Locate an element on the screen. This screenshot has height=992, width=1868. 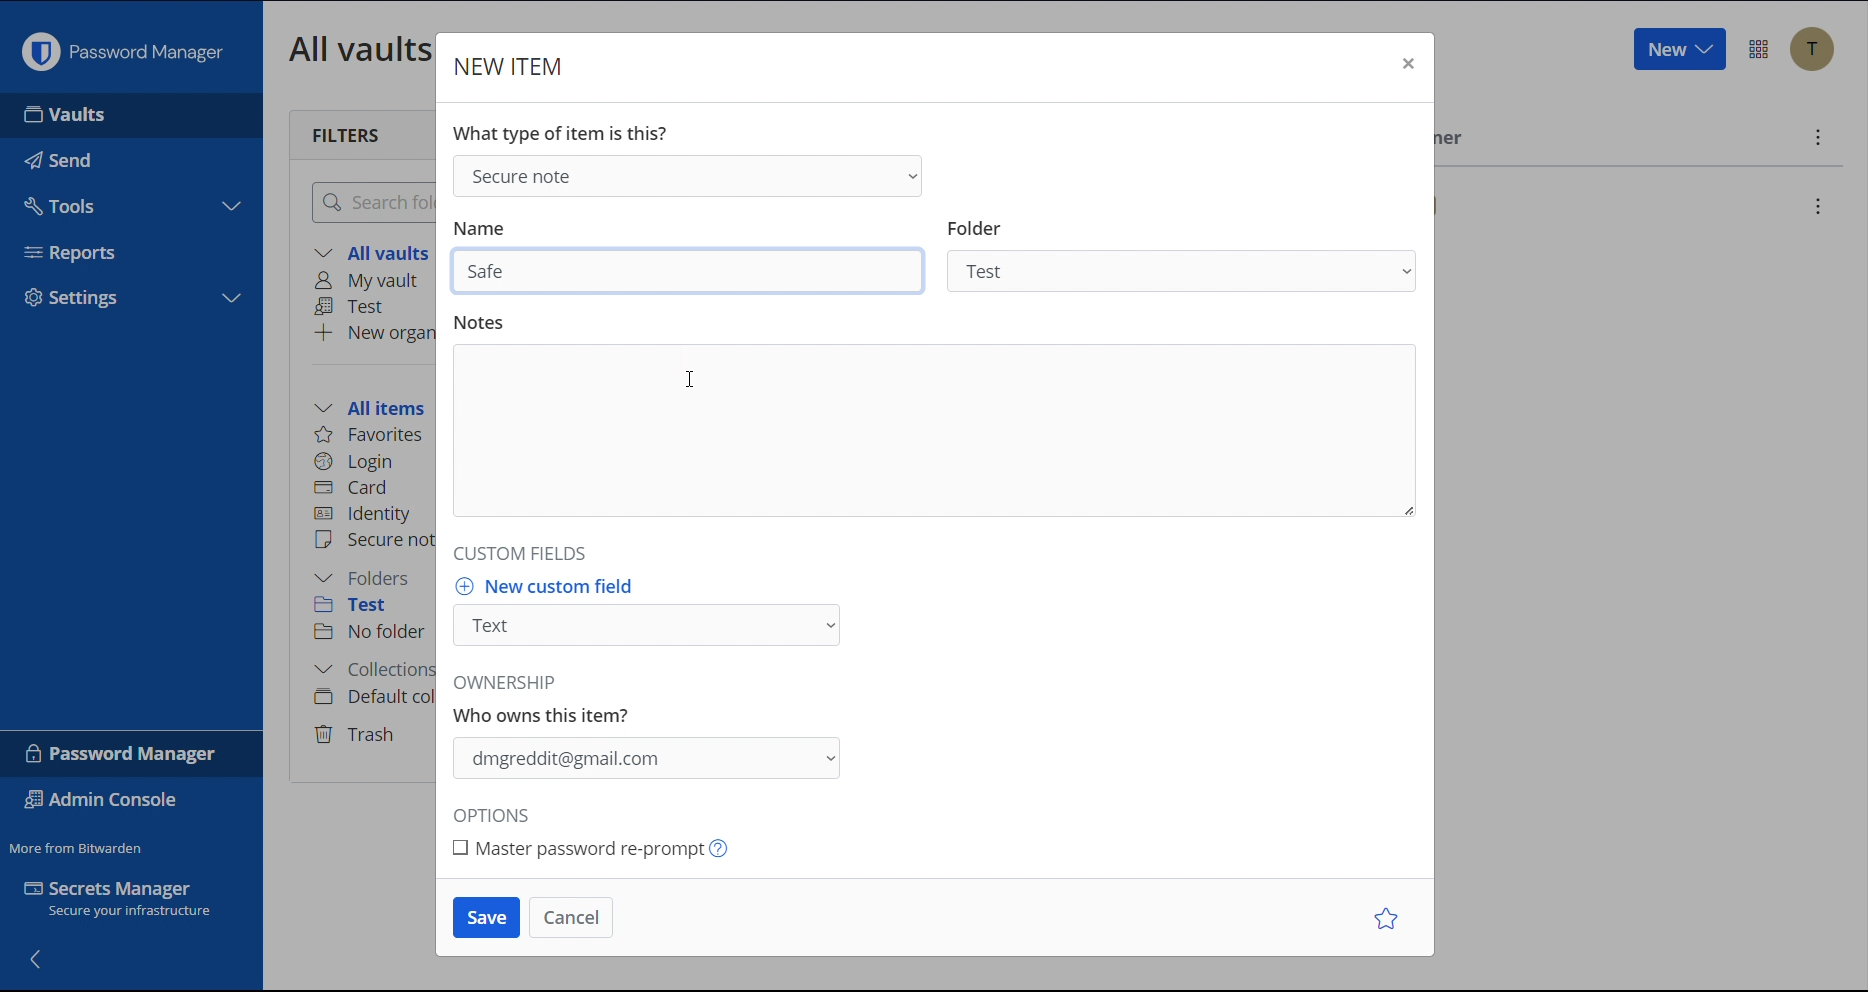
Tools is located at coordinates (129, 202).